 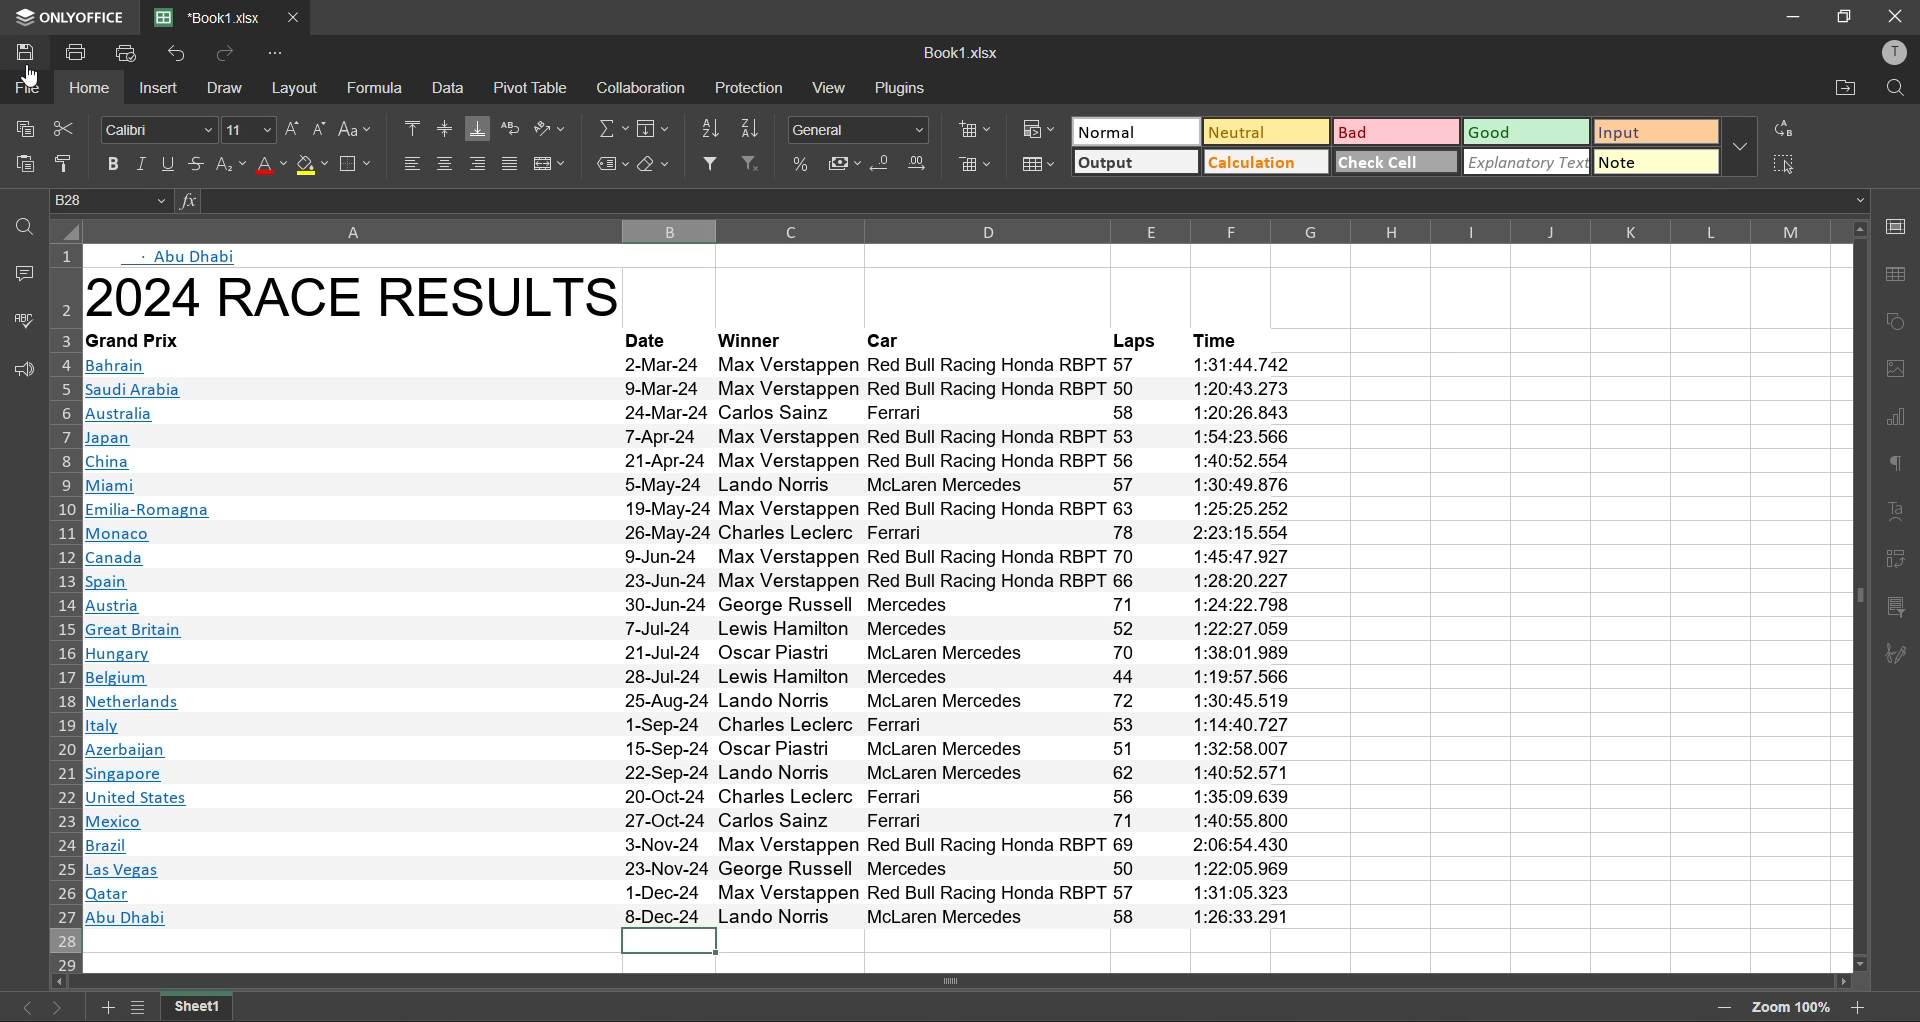 I want to click on increment size, so click(x=292, y=129).